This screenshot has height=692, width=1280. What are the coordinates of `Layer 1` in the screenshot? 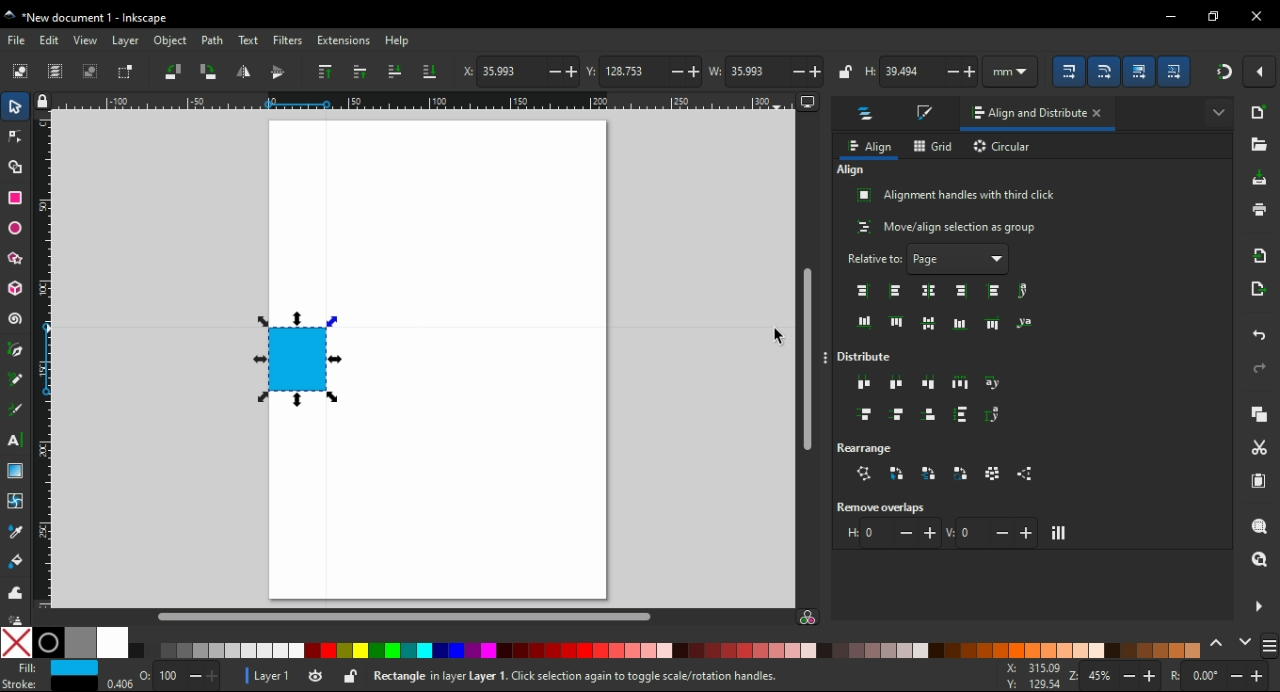 It's located at (270, 675).